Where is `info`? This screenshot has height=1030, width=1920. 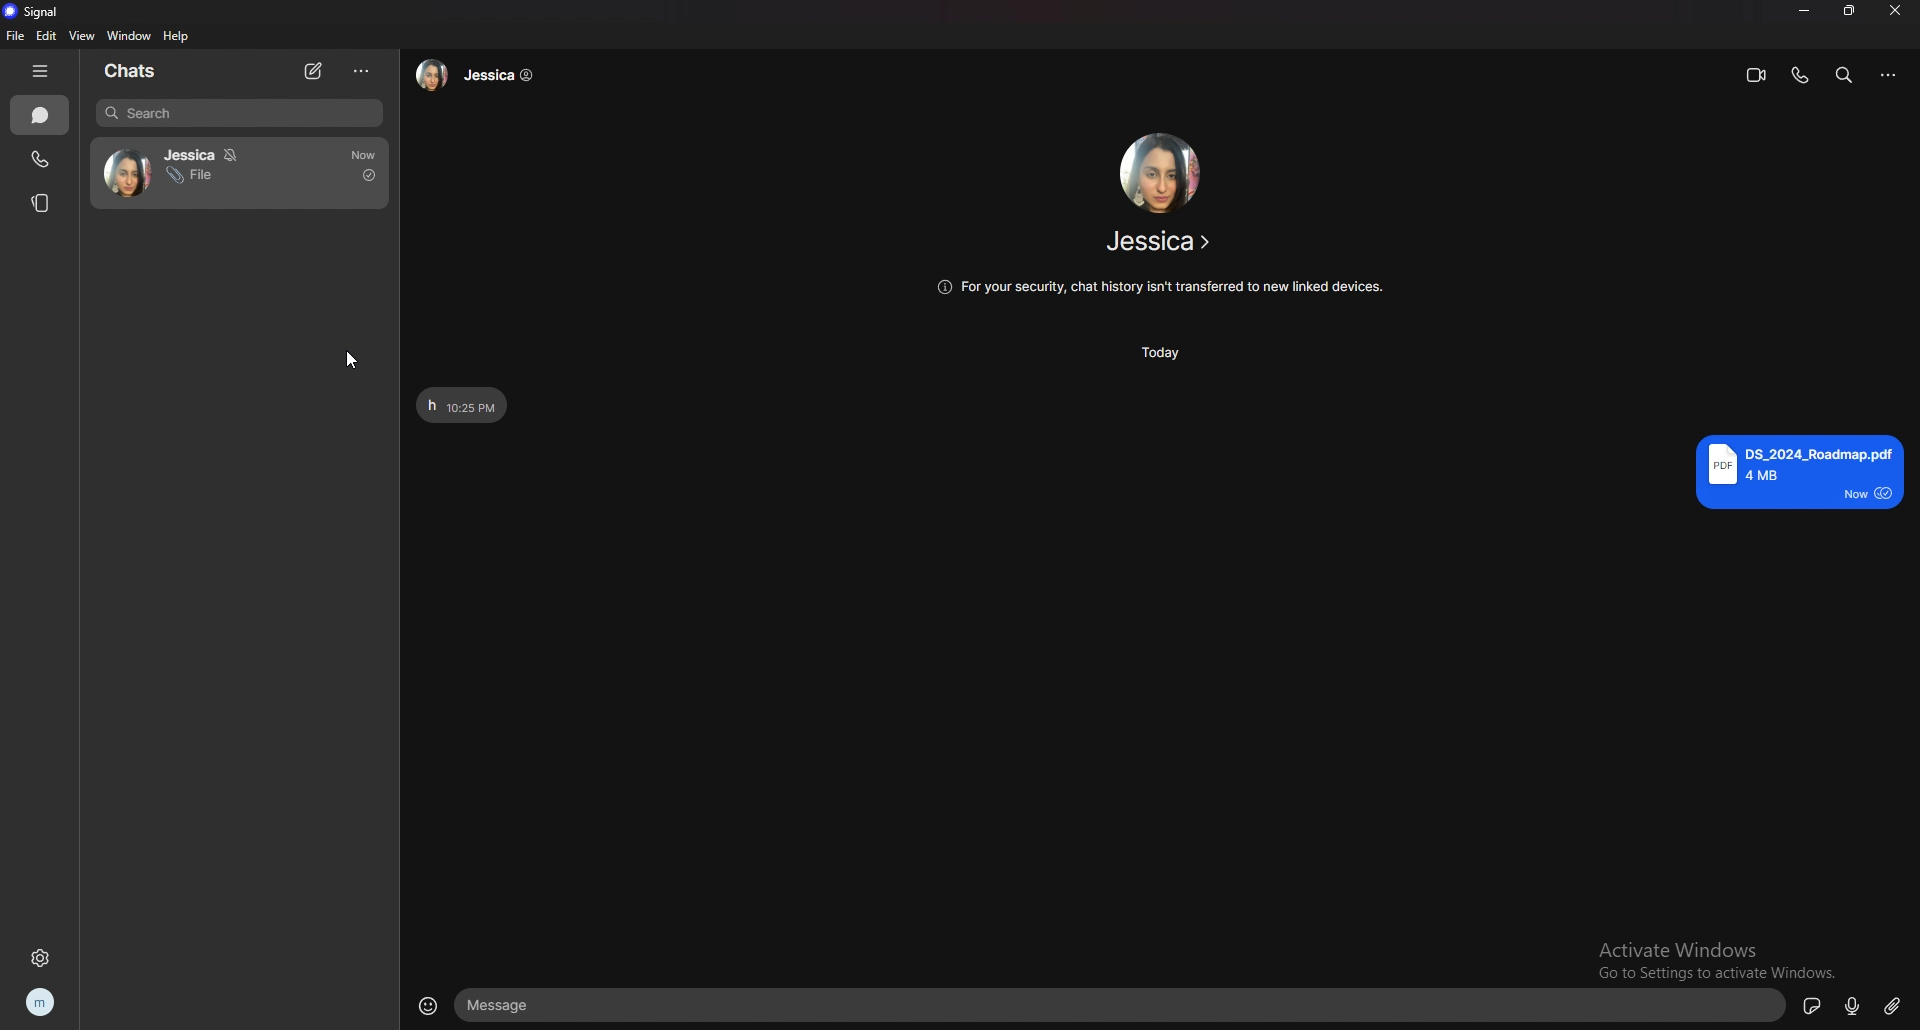 info is located at coordinates (1158, 288).